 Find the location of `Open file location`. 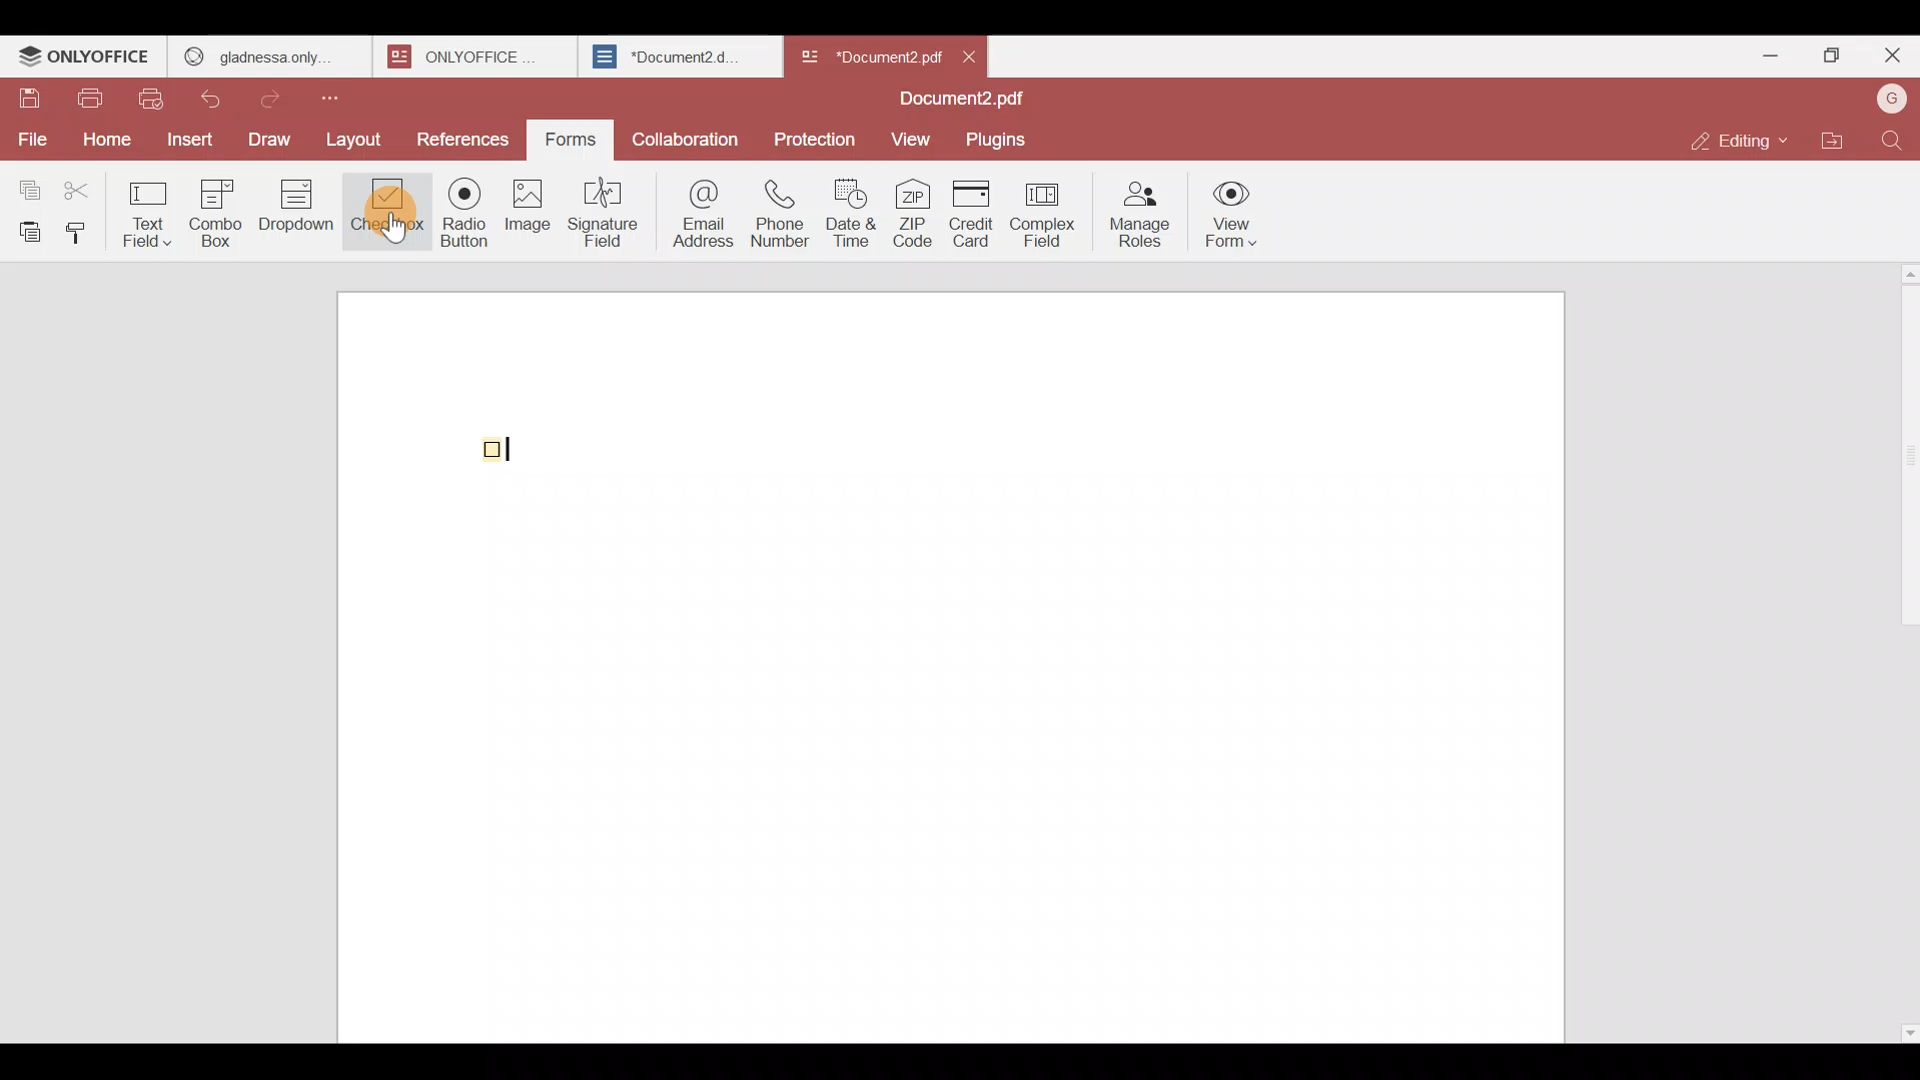

Open file location is located at coordinates (1832, 138).